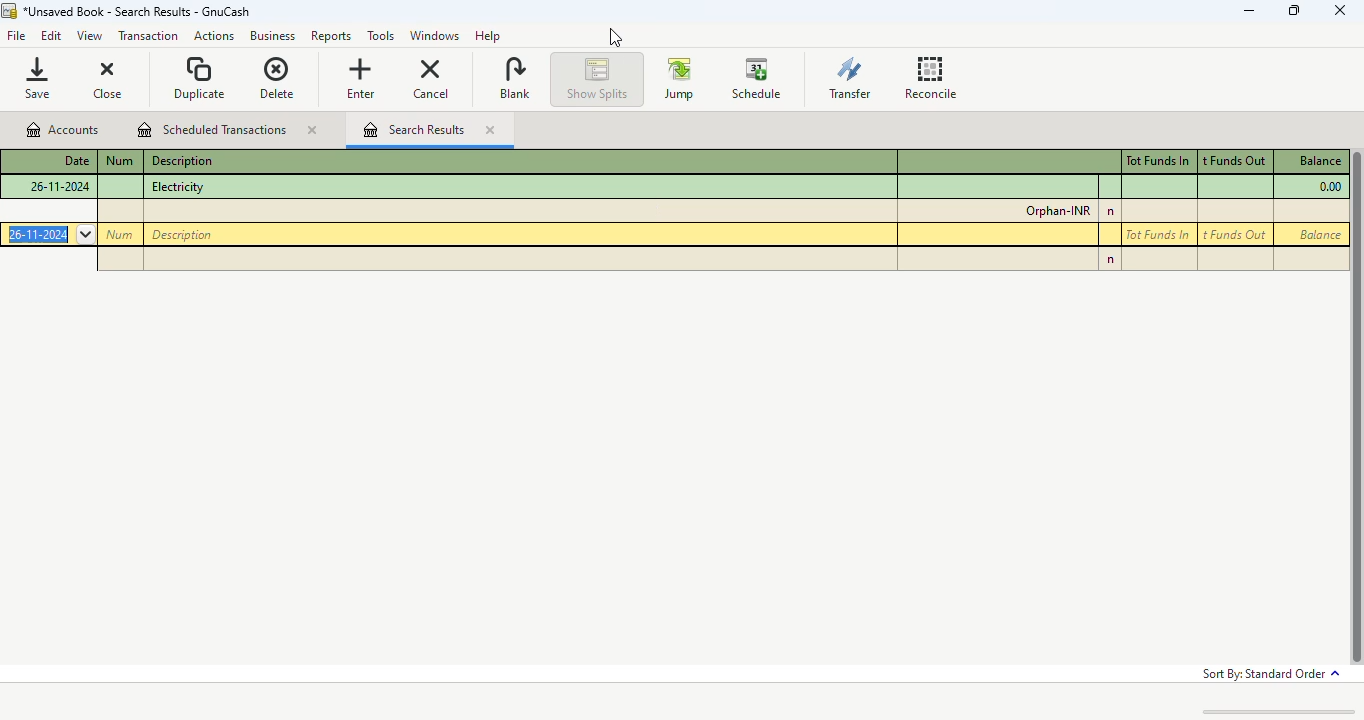 This screenshot has height=720, width=1364. I want to click on 26-11-0=2024, so click(60, 185).